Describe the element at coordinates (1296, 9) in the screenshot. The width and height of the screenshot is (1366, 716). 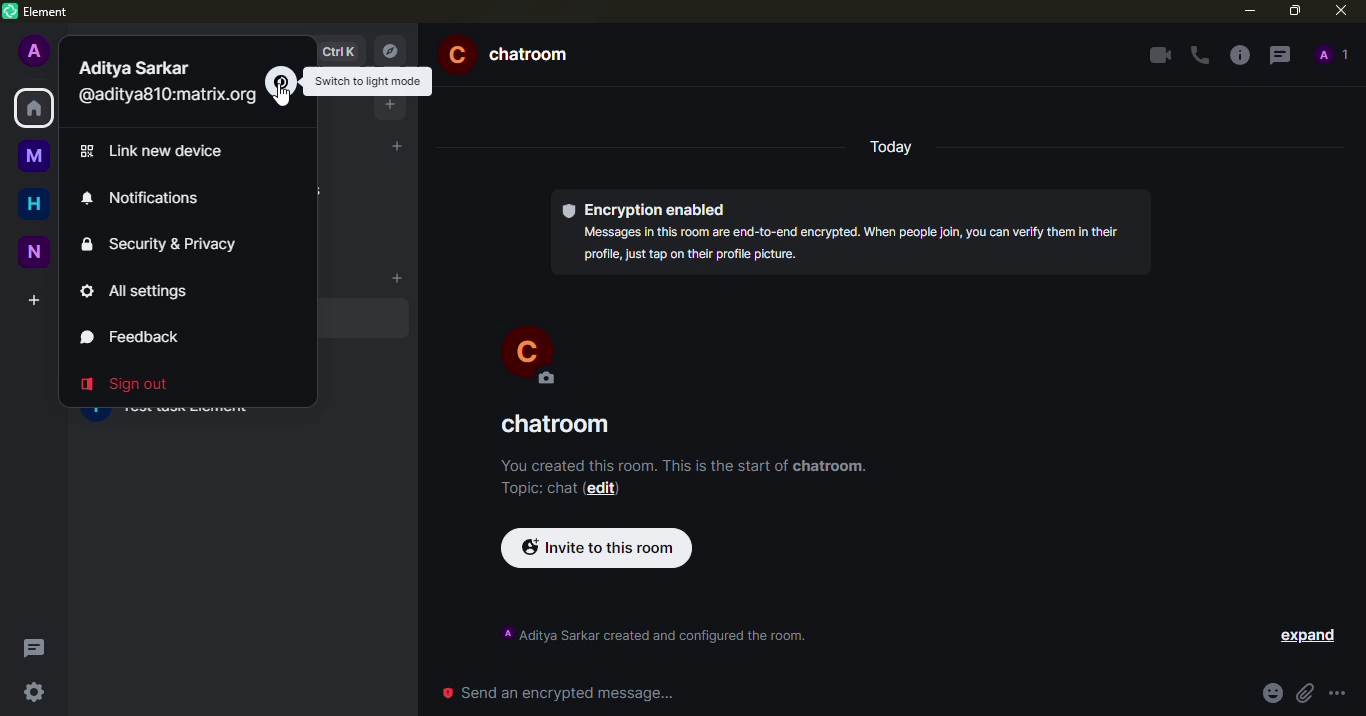
I see `maximize` at that location.